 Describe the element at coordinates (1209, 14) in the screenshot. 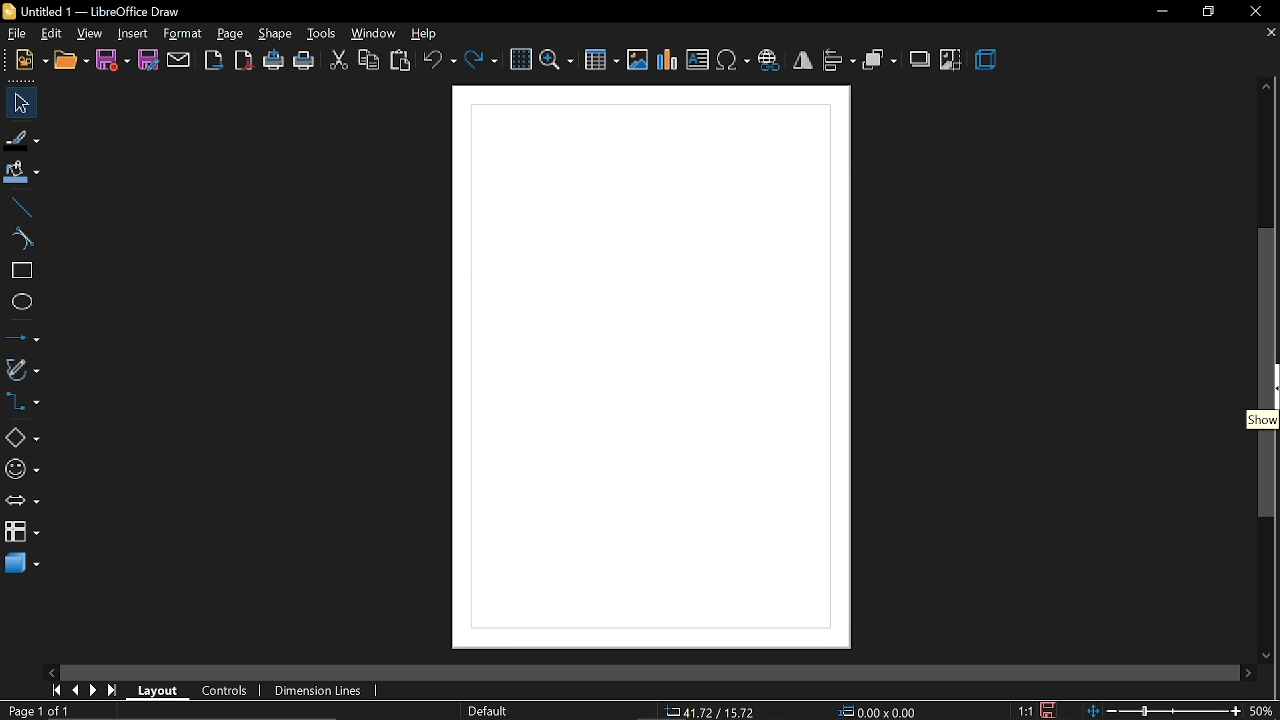

I see `restore down` at that location.